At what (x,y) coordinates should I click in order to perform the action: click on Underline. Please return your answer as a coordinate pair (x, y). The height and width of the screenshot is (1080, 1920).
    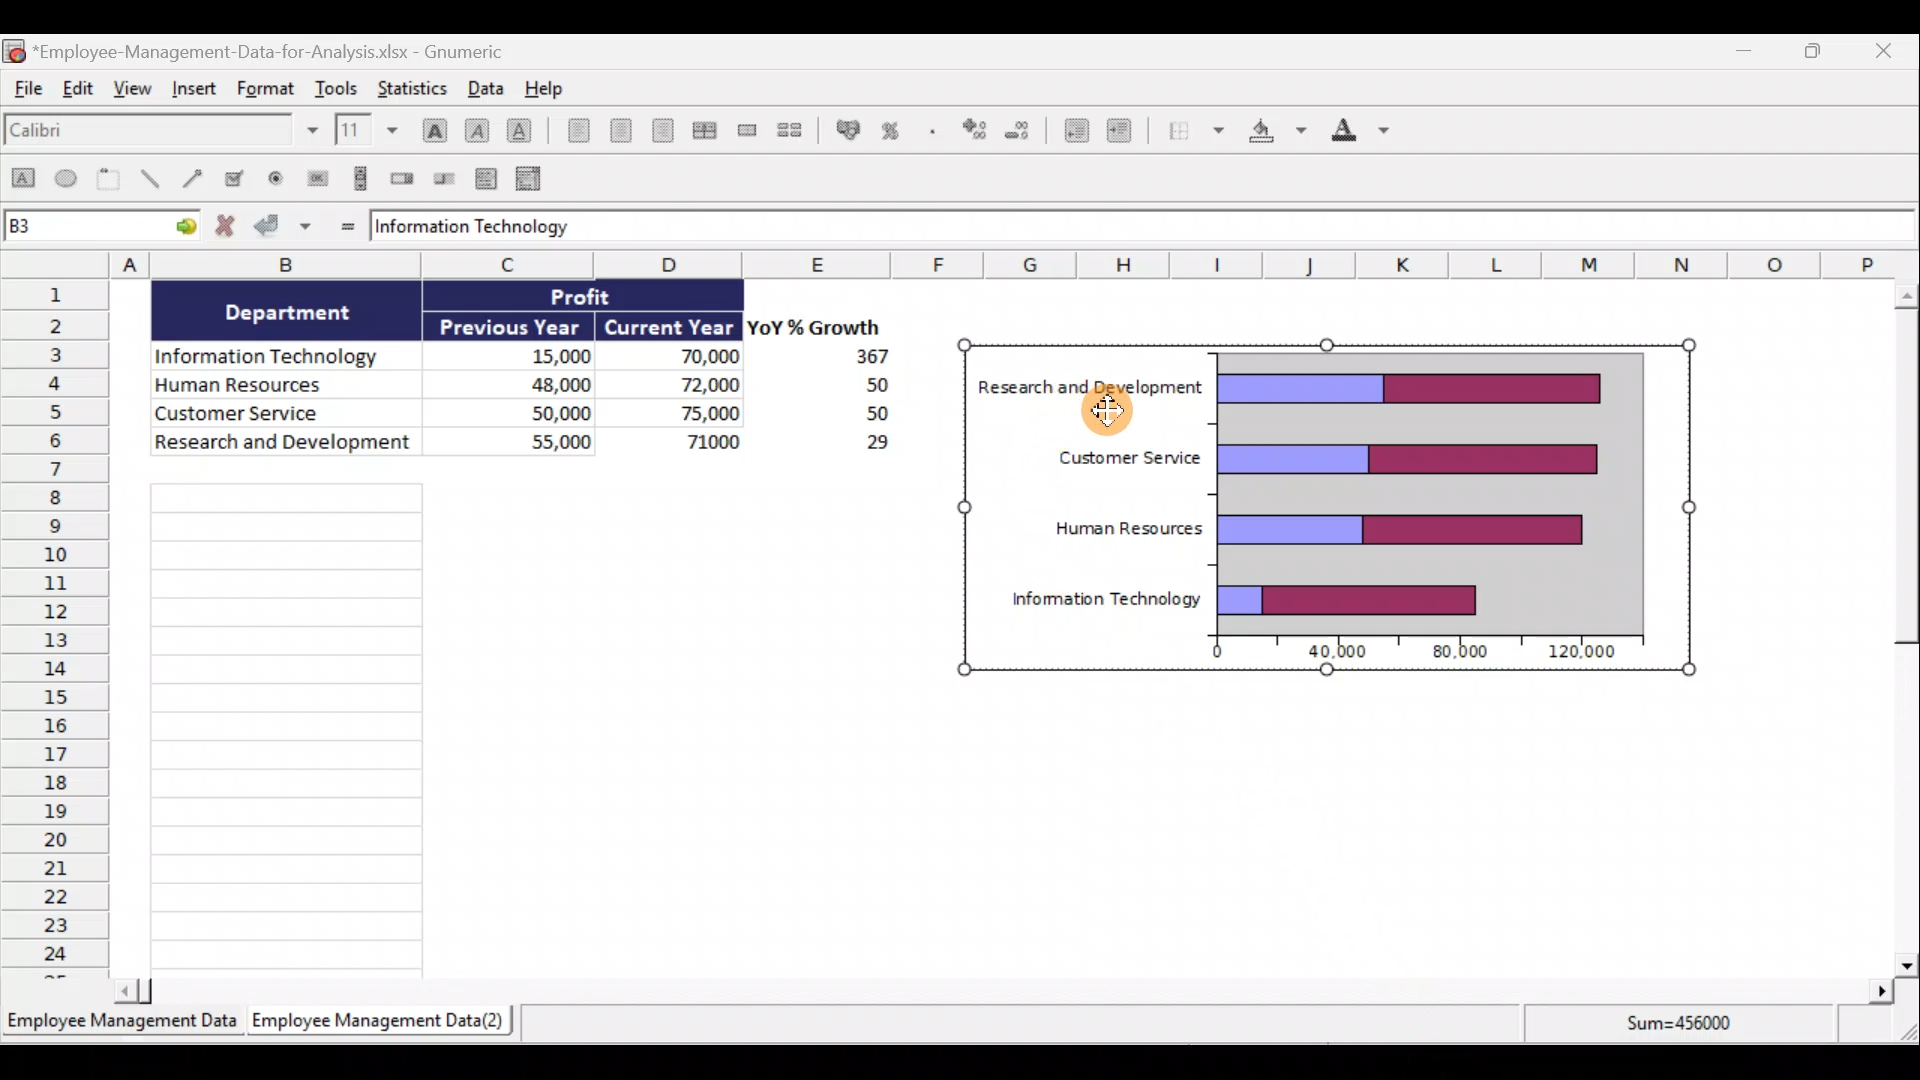
    Looking at the image, I should click on (520, 127).